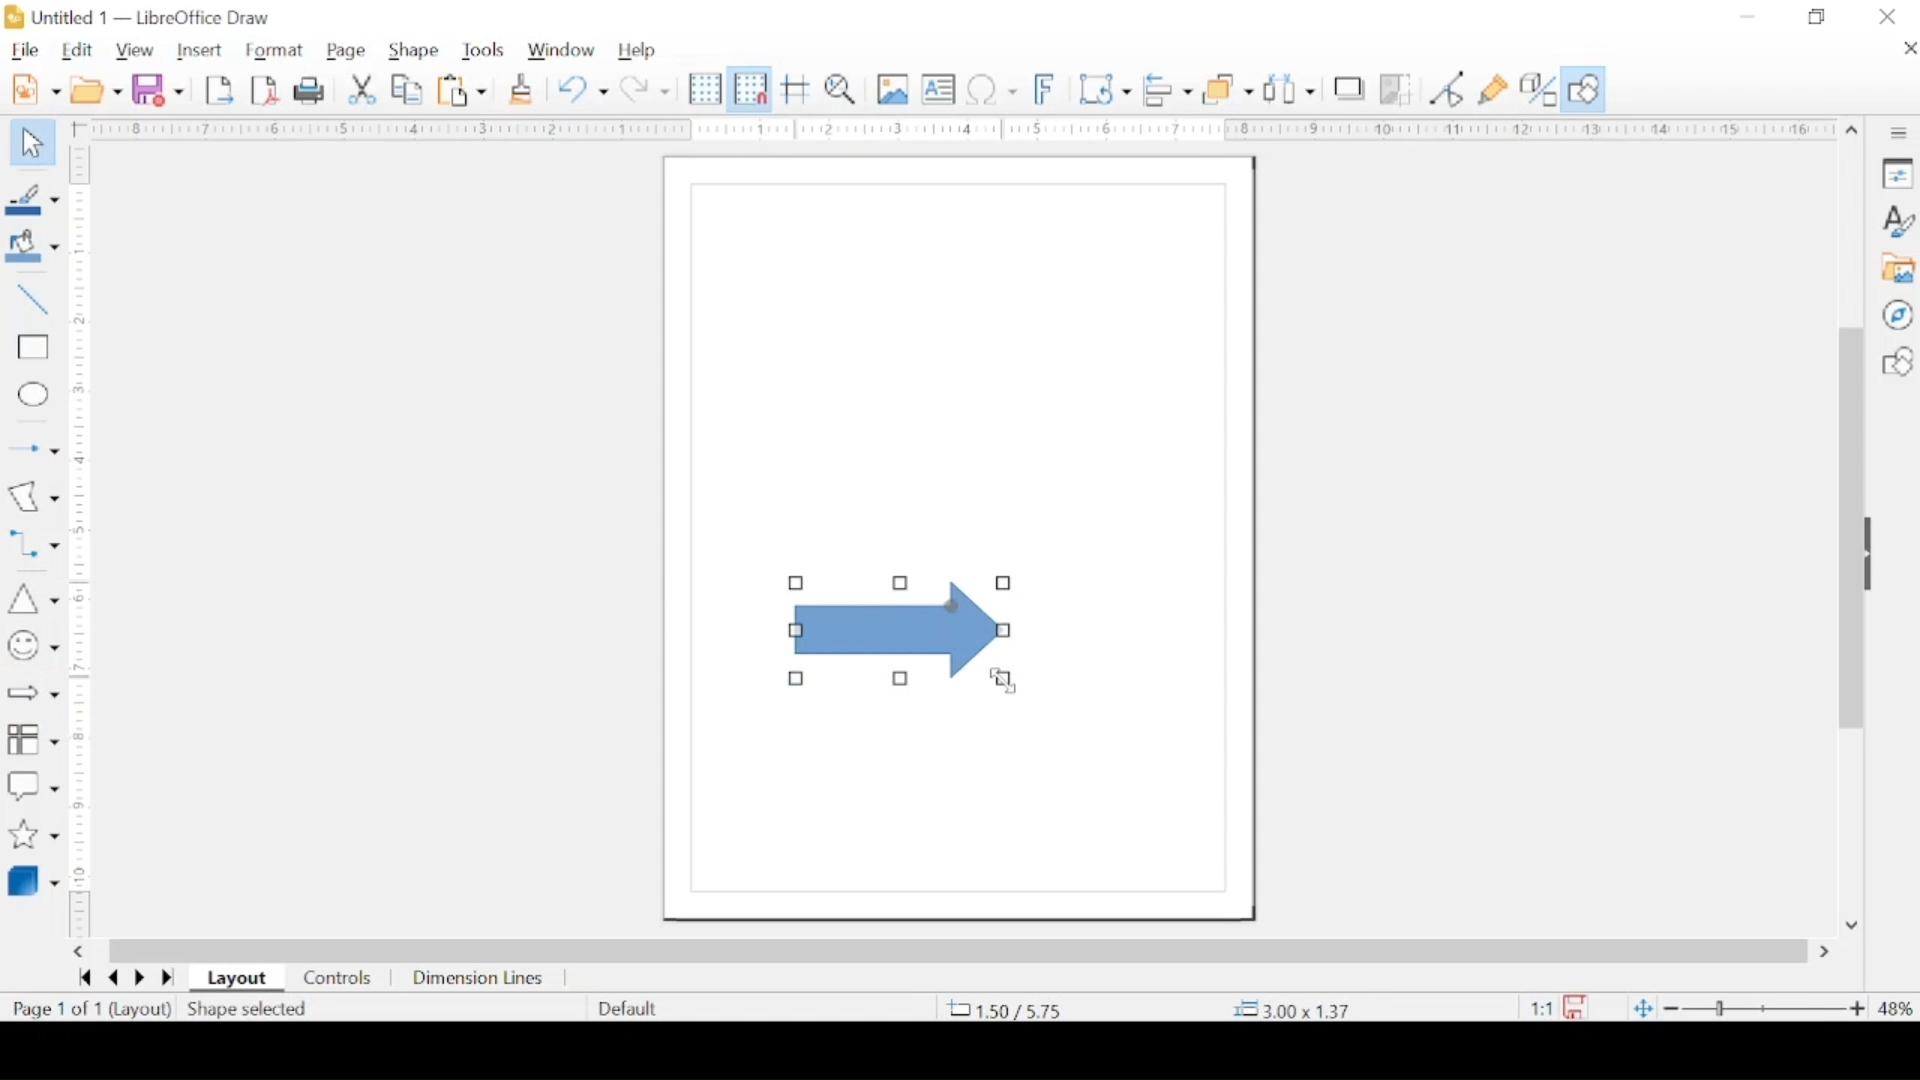 The height and width of the screenshot is (1080, 1920). Describe the element at coordinates (77, 952) in the screenshot. I see `scroll left` at that location.